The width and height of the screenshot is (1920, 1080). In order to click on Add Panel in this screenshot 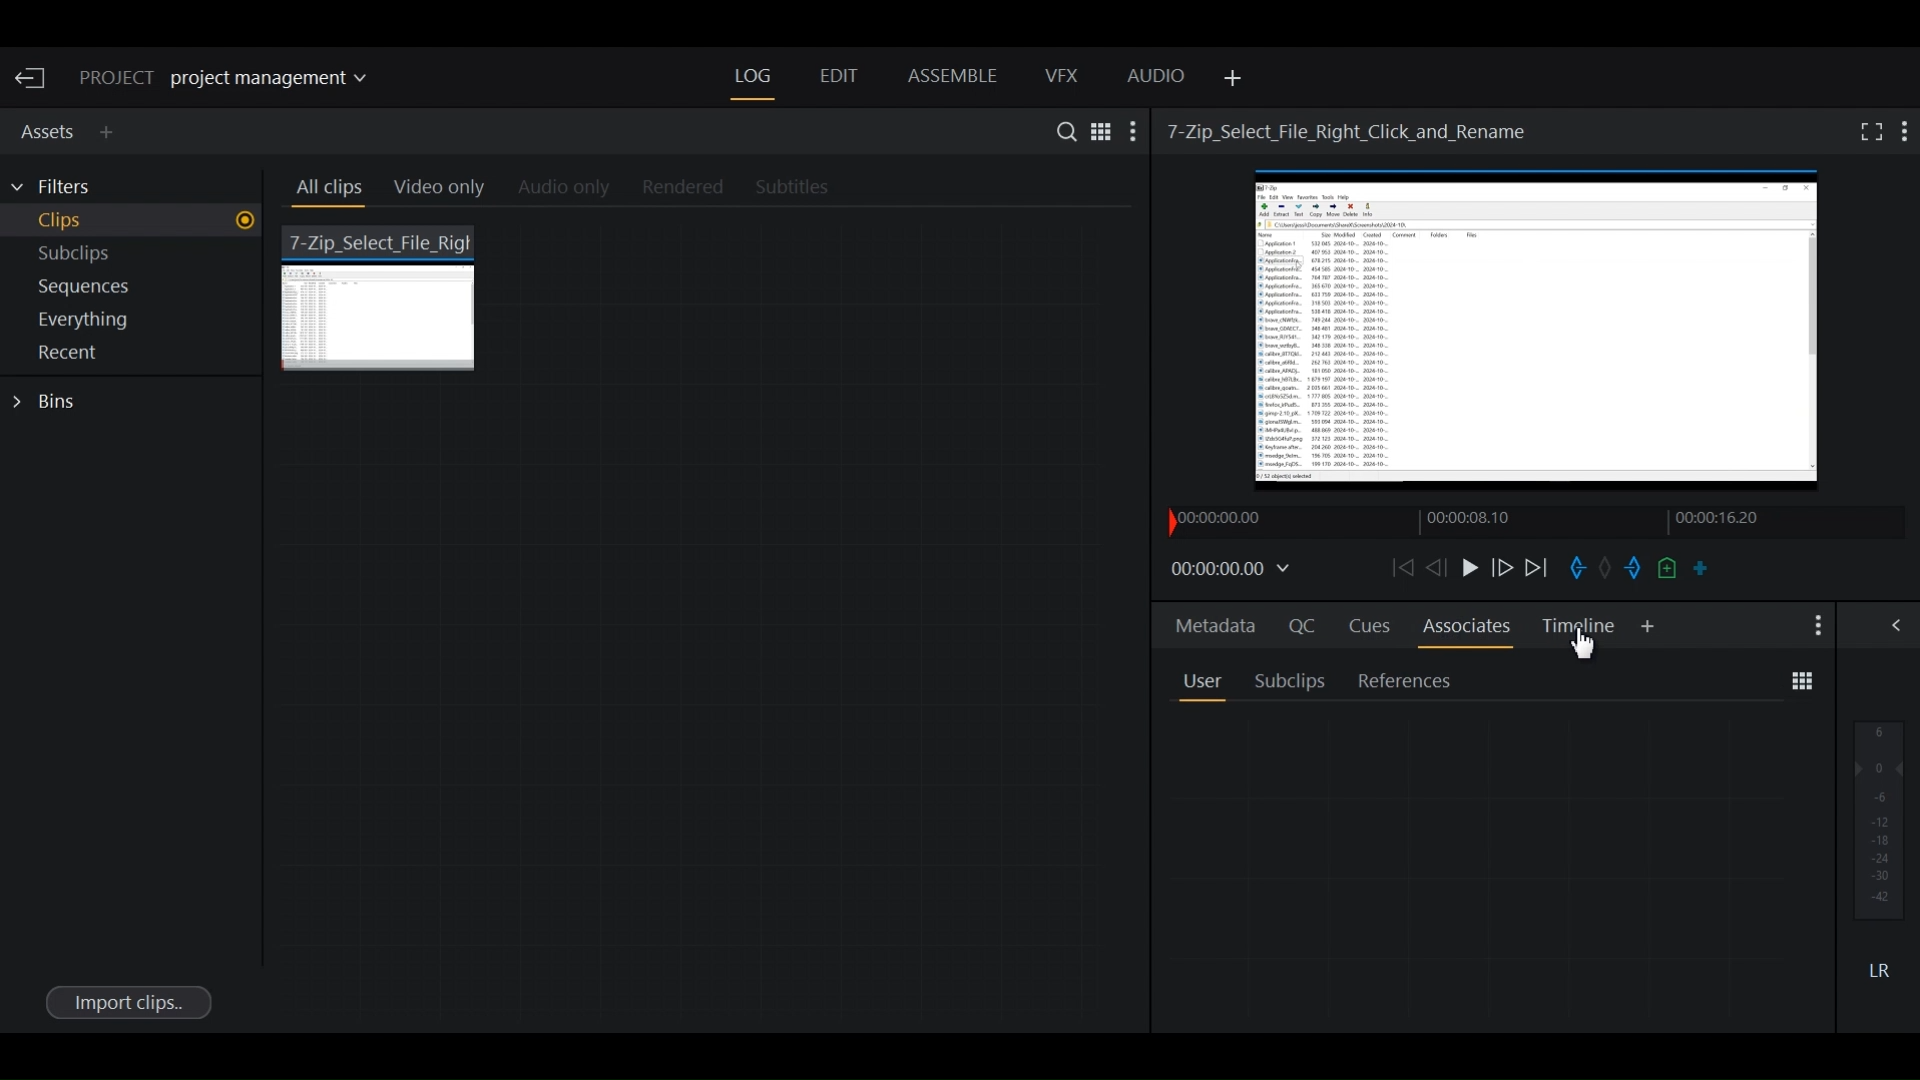, I will do `click(1648, 627)`.